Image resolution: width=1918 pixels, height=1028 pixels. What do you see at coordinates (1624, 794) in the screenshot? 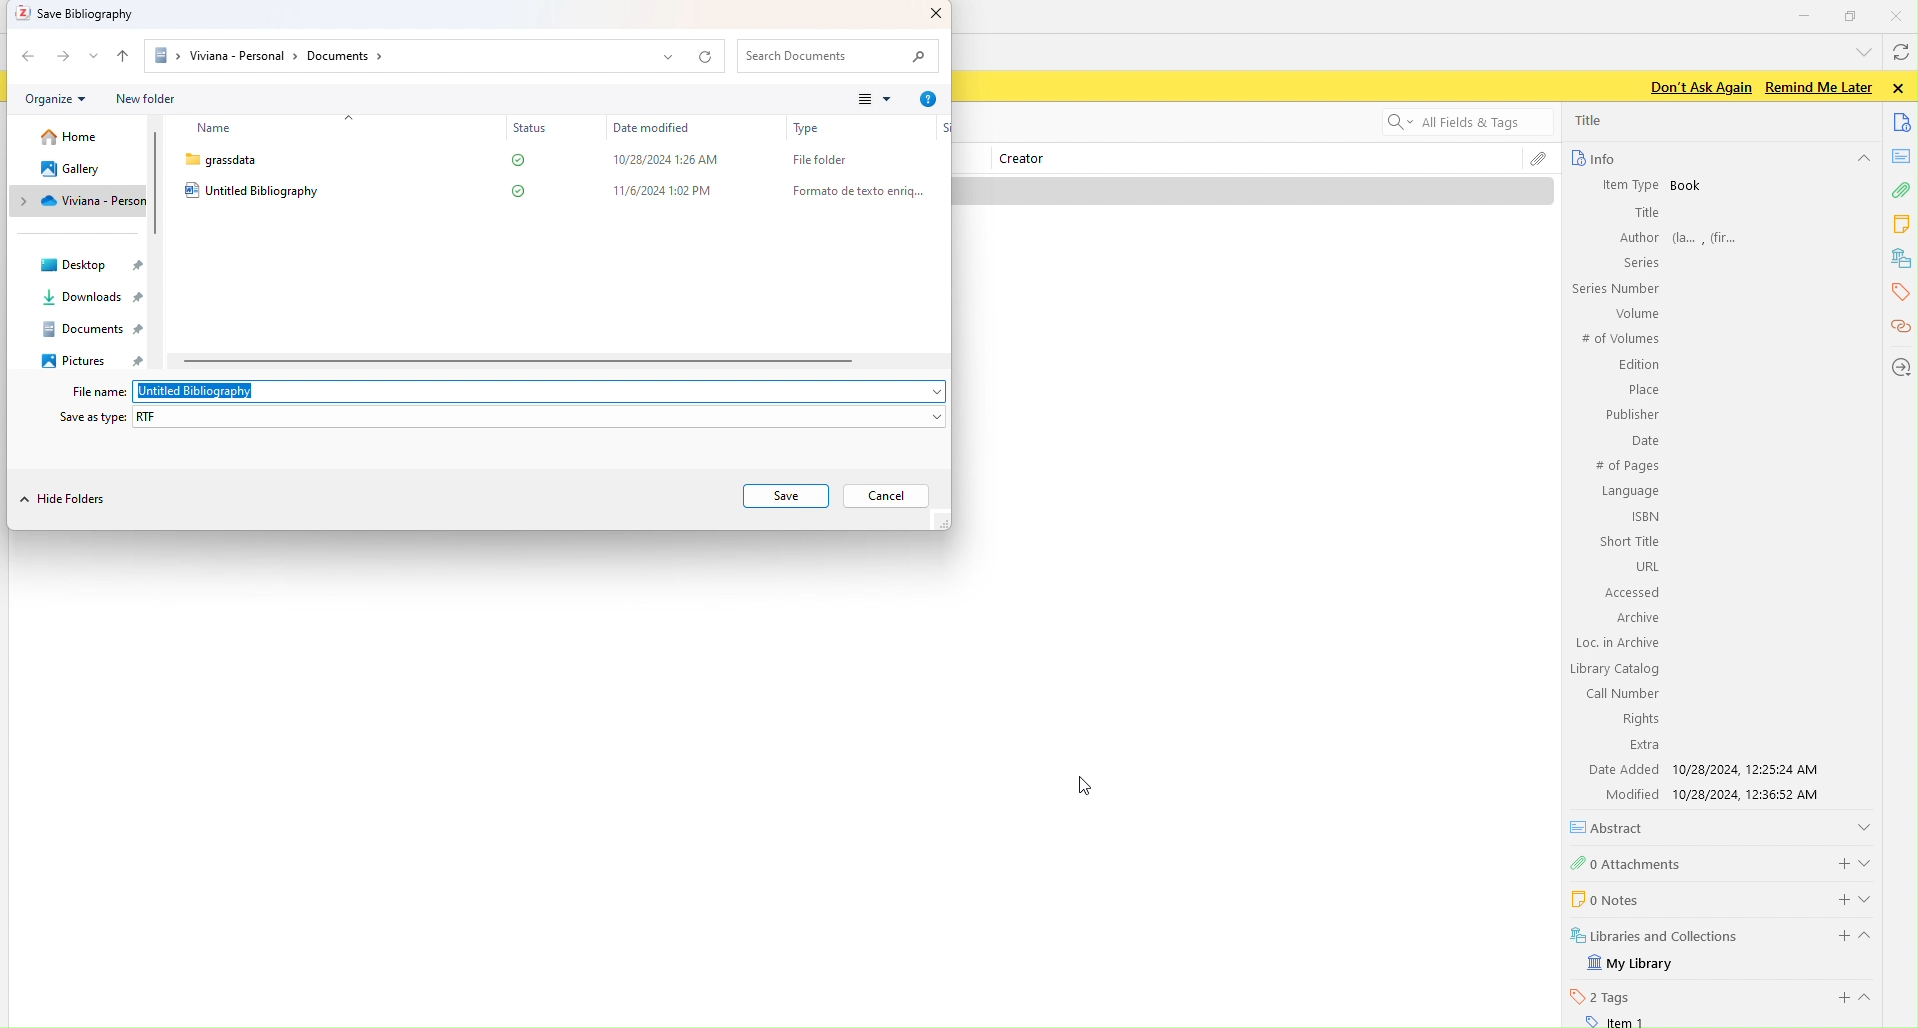
I see `‘Modified` at bounding box center [1624, 794].